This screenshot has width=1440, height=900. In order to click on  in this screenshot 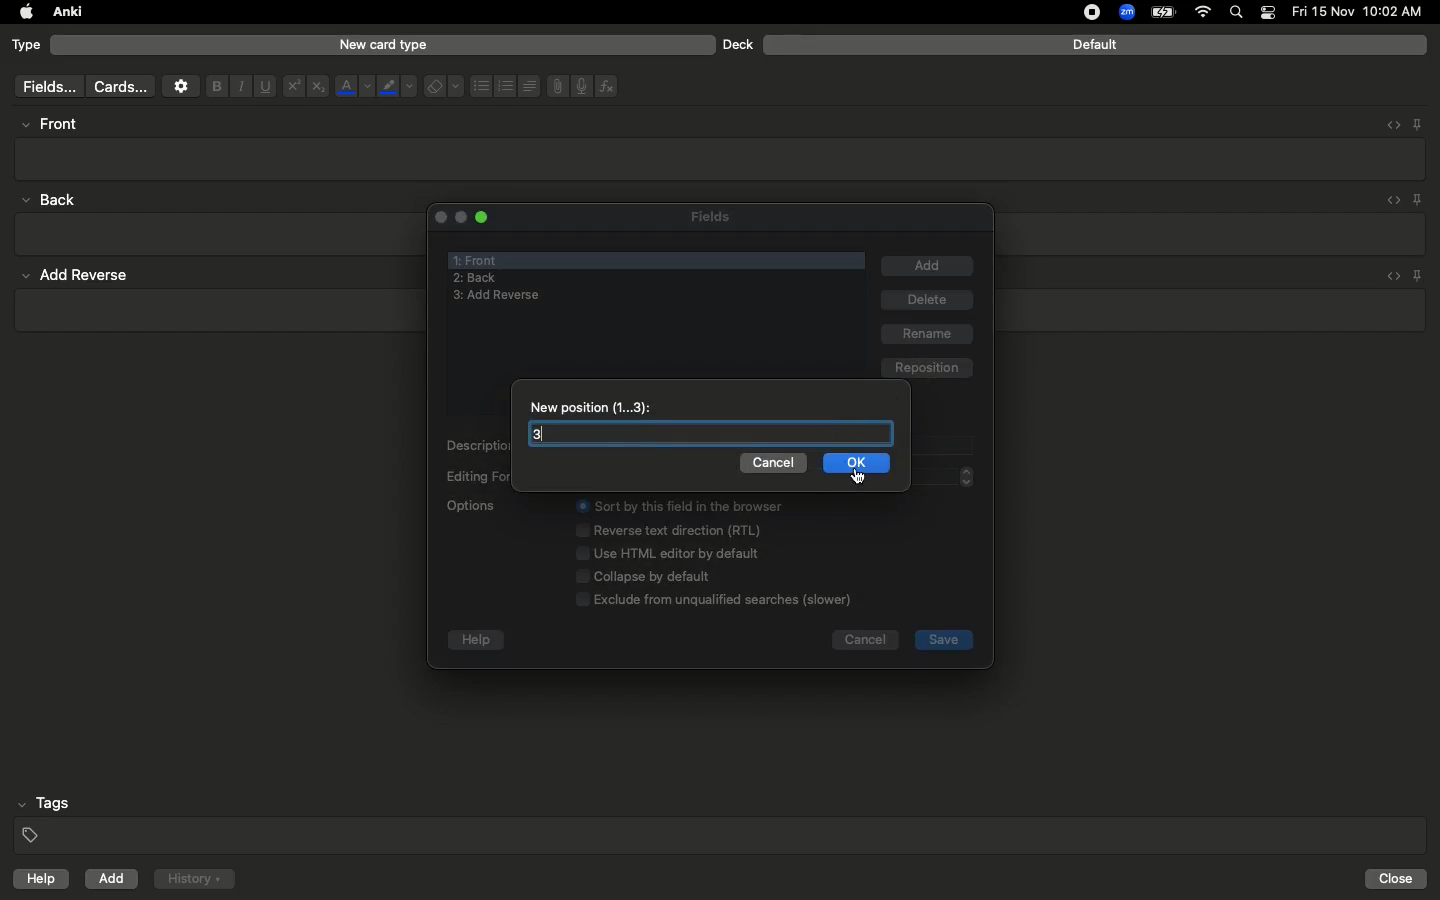, I will do `click(552, 433)`.